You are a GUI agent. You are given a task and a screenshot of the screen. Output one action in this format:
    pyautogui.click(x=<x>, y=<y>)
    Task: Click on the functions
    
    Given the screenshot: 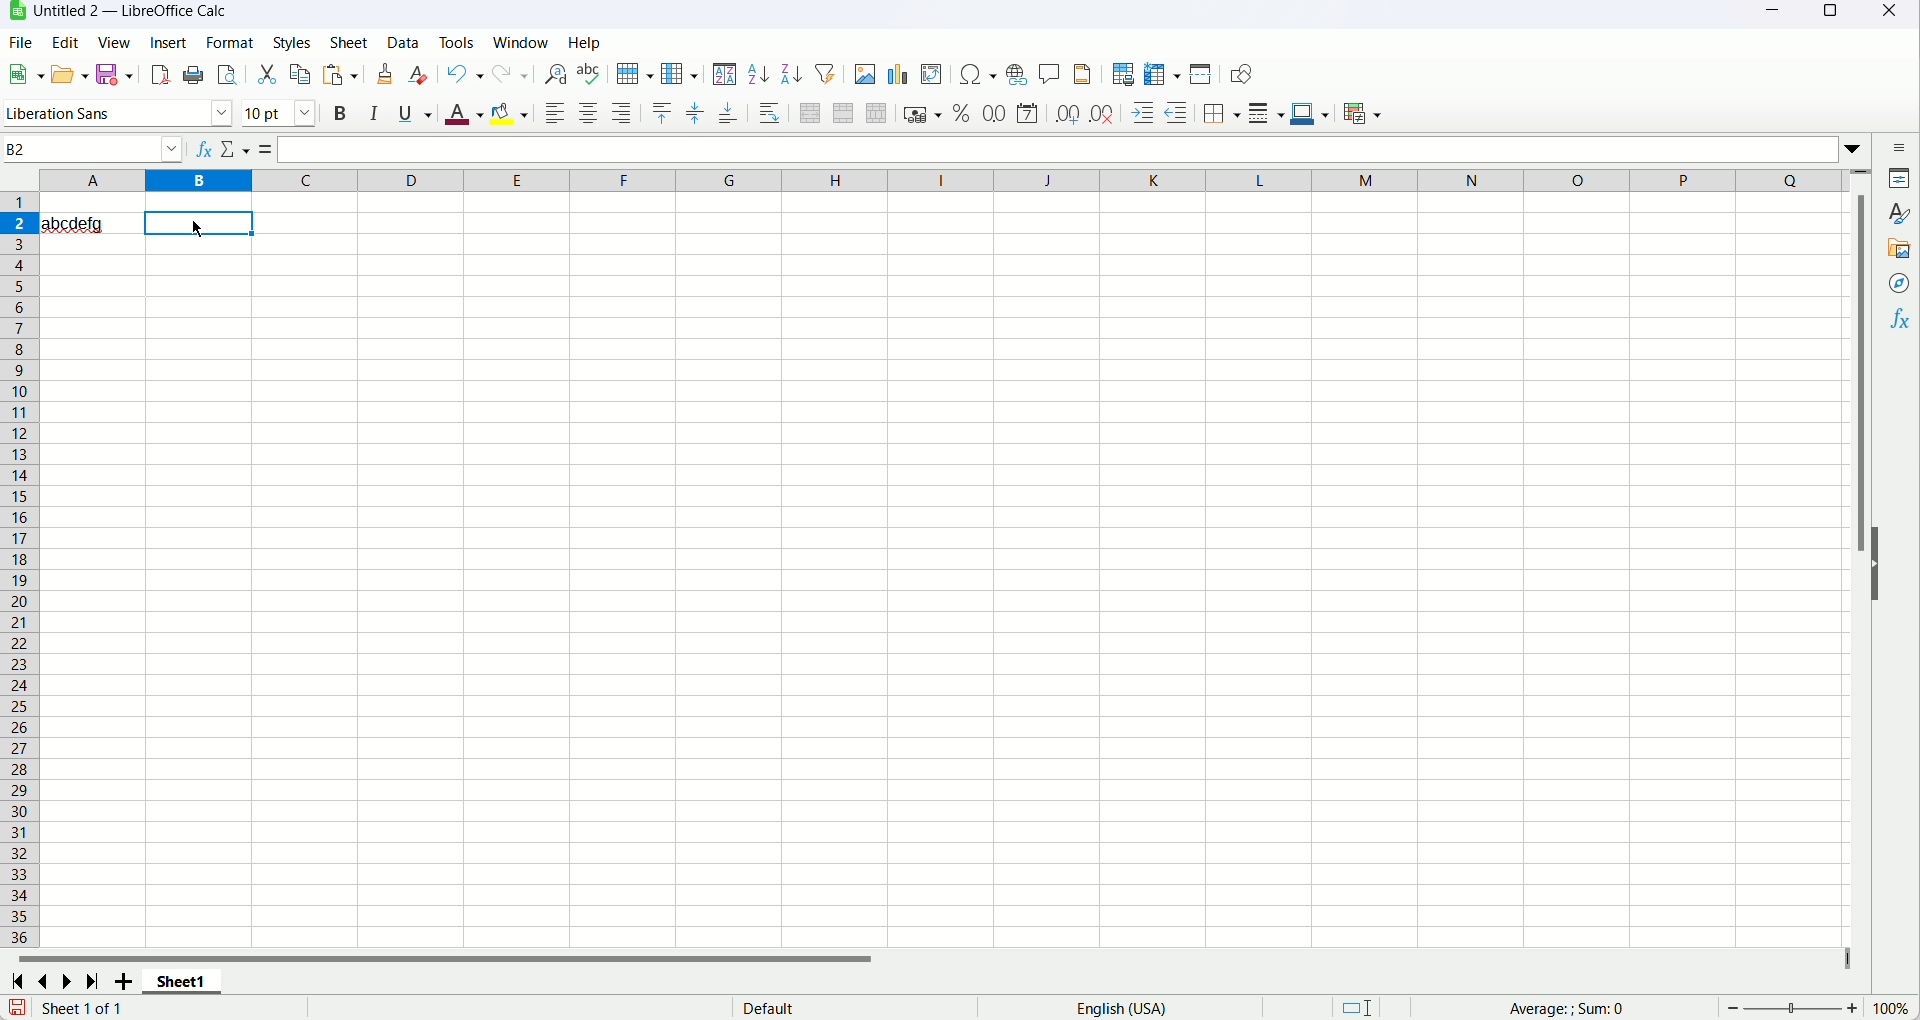 What is the action you would take?
    pyautogui.click(x=1900, y=321)
    